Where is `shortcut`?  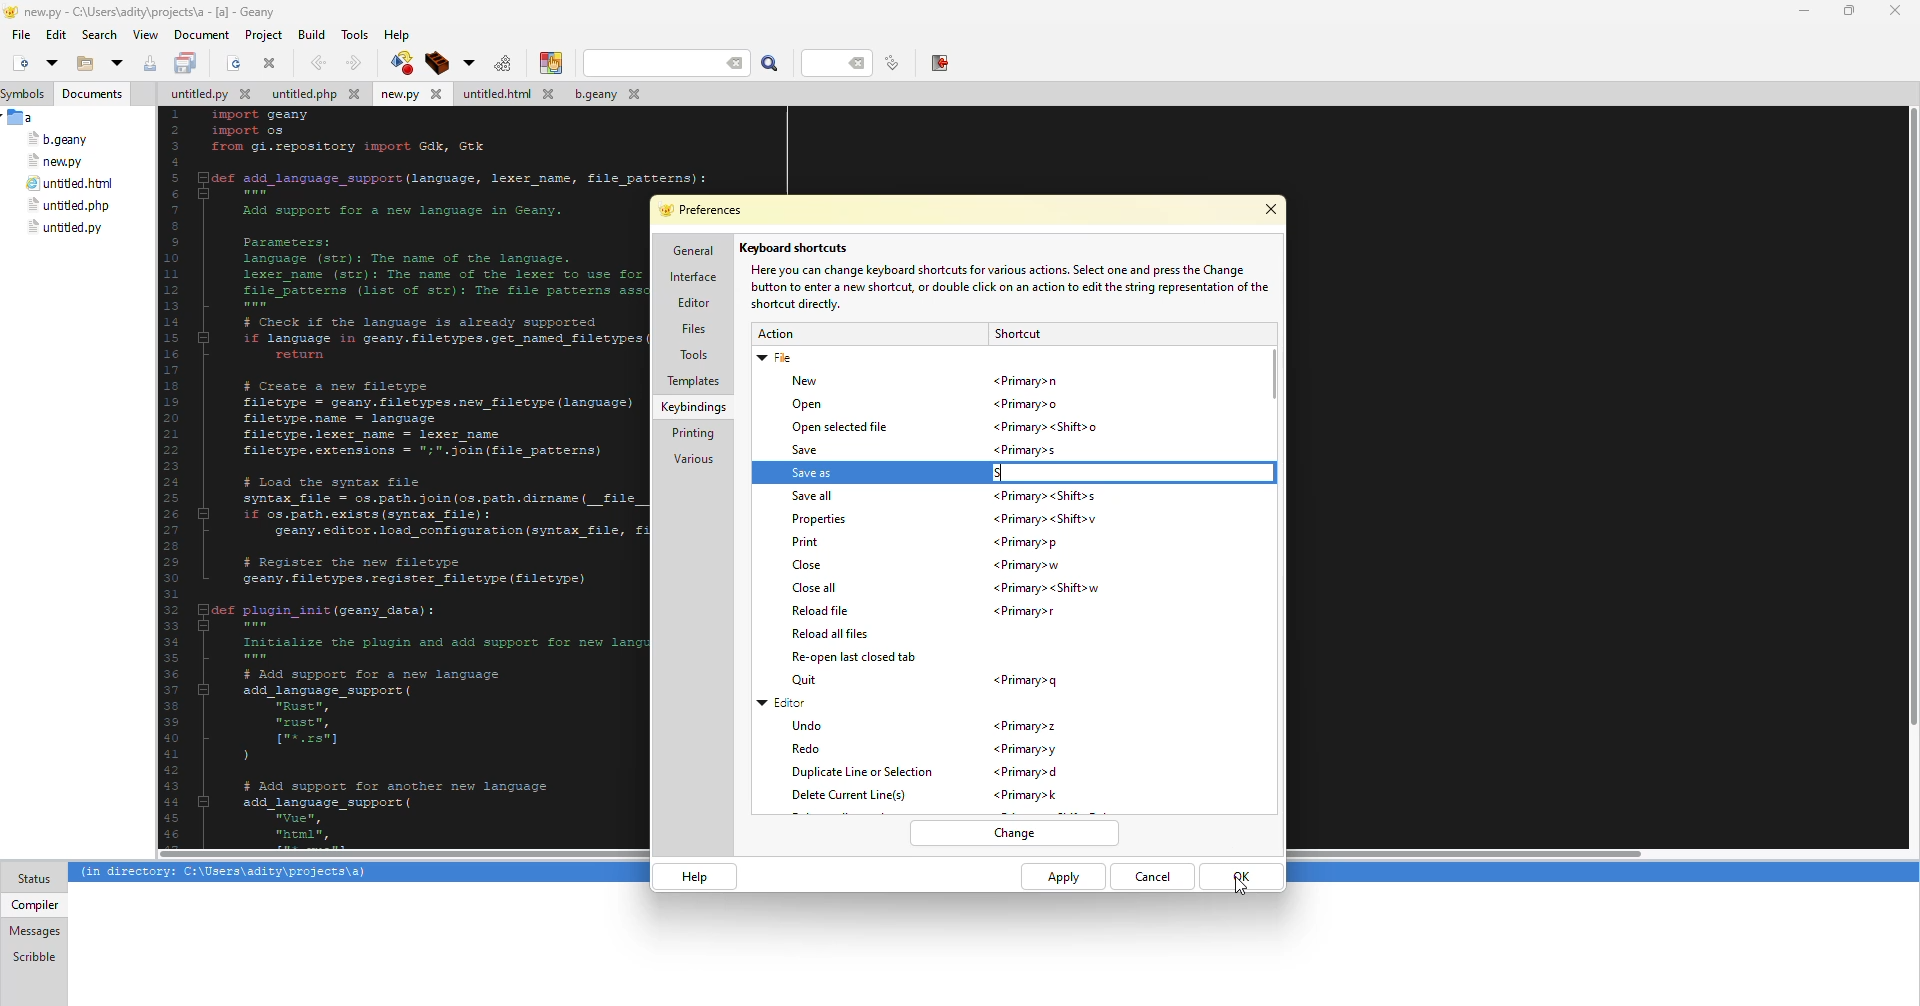 shortcut is located at coordinates (1025, 542).